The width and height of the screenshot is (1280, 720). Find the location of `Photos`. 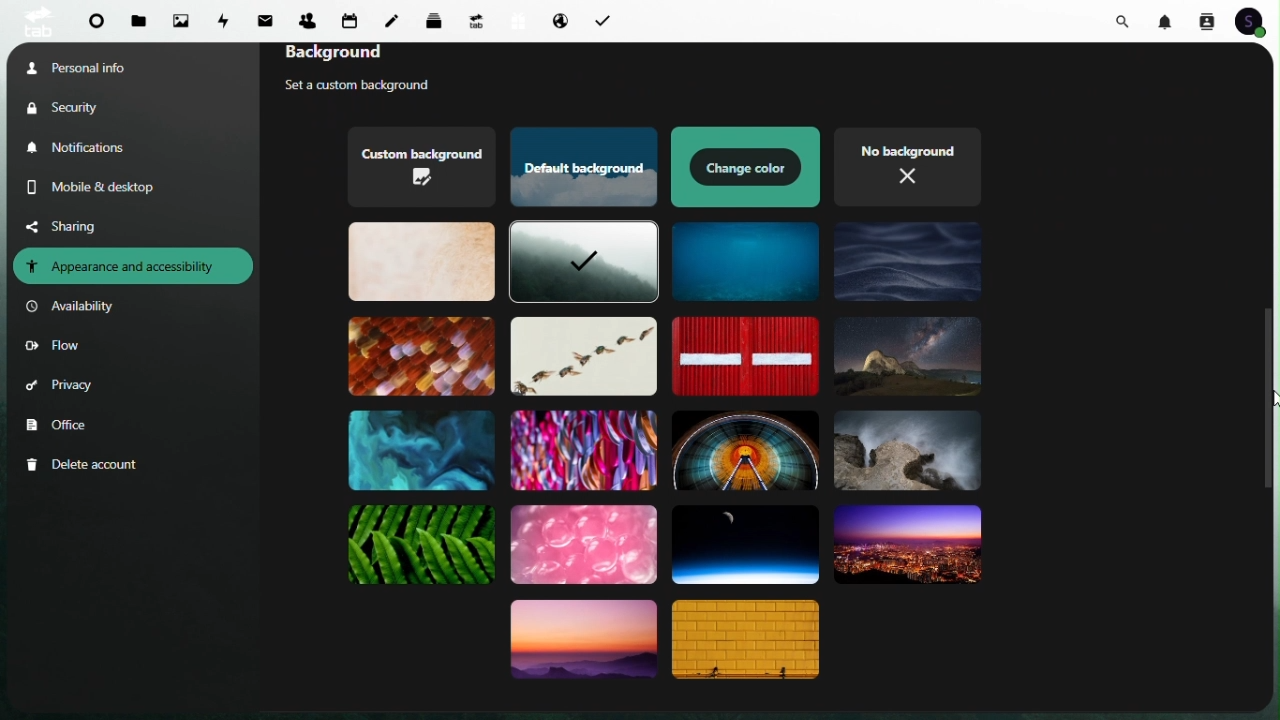

Photos is located at coordinates (181, 20).